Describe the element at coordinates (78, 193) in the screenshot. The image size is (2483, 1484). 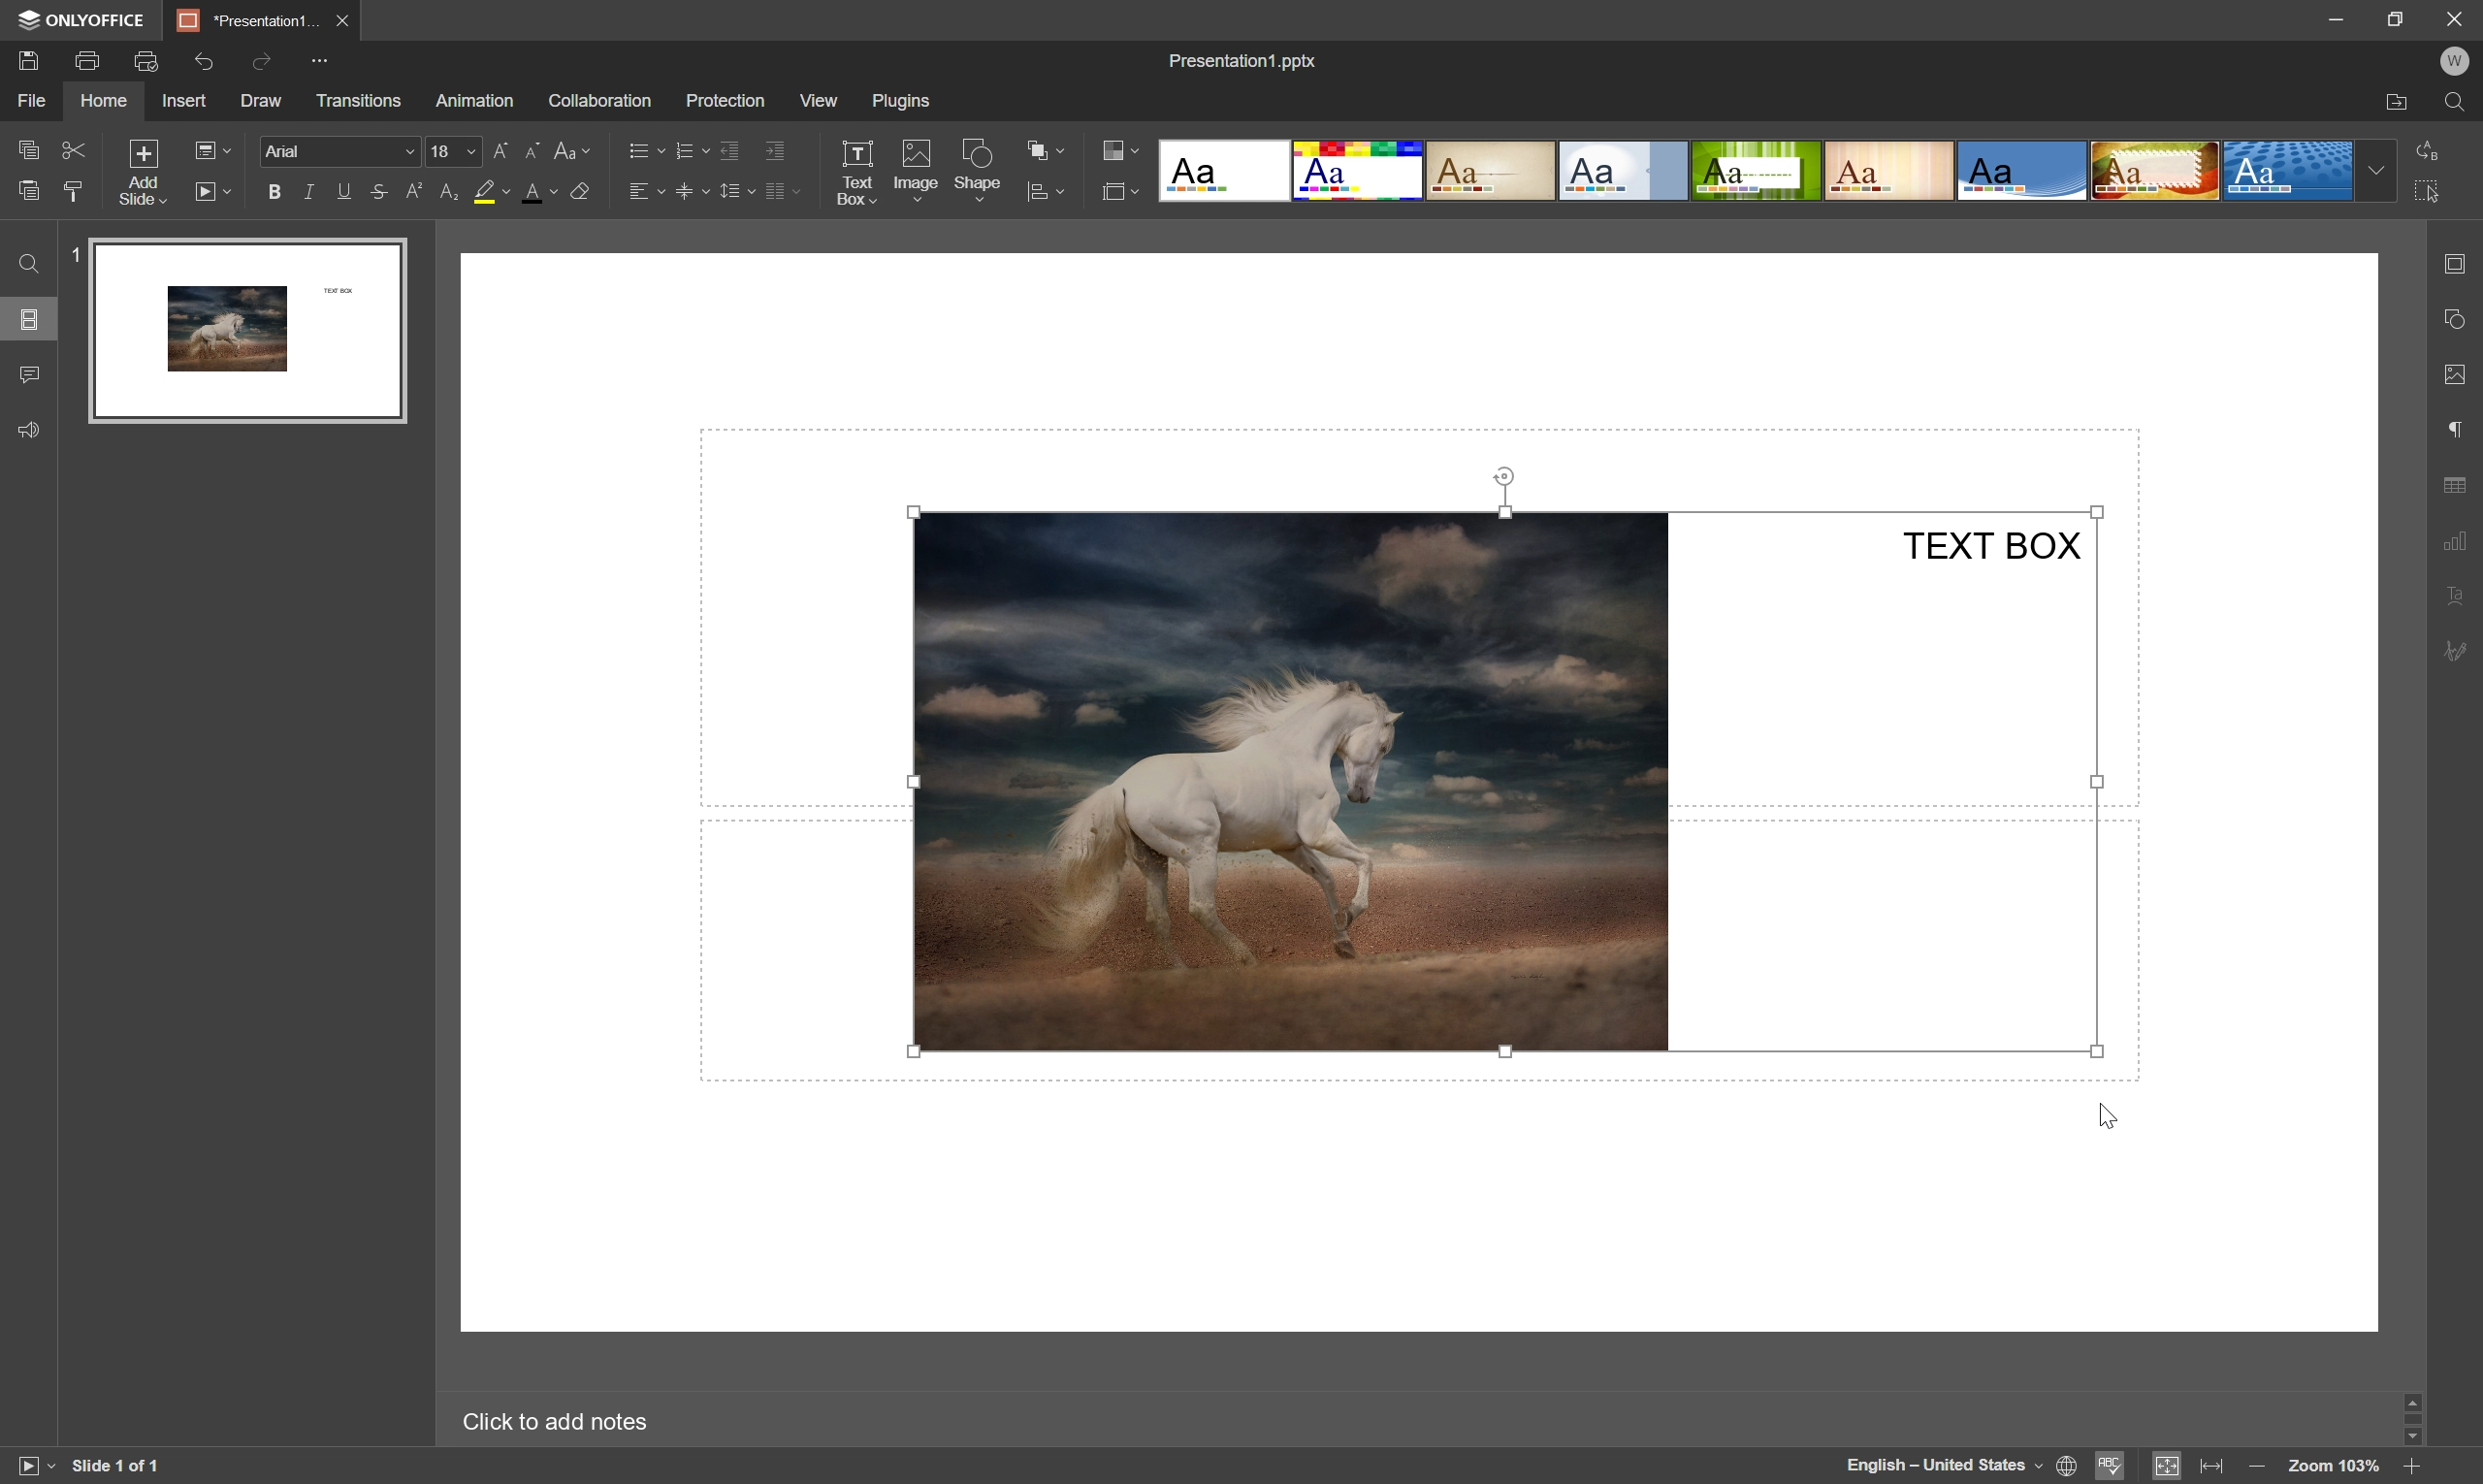
I see `clear style` at that location.